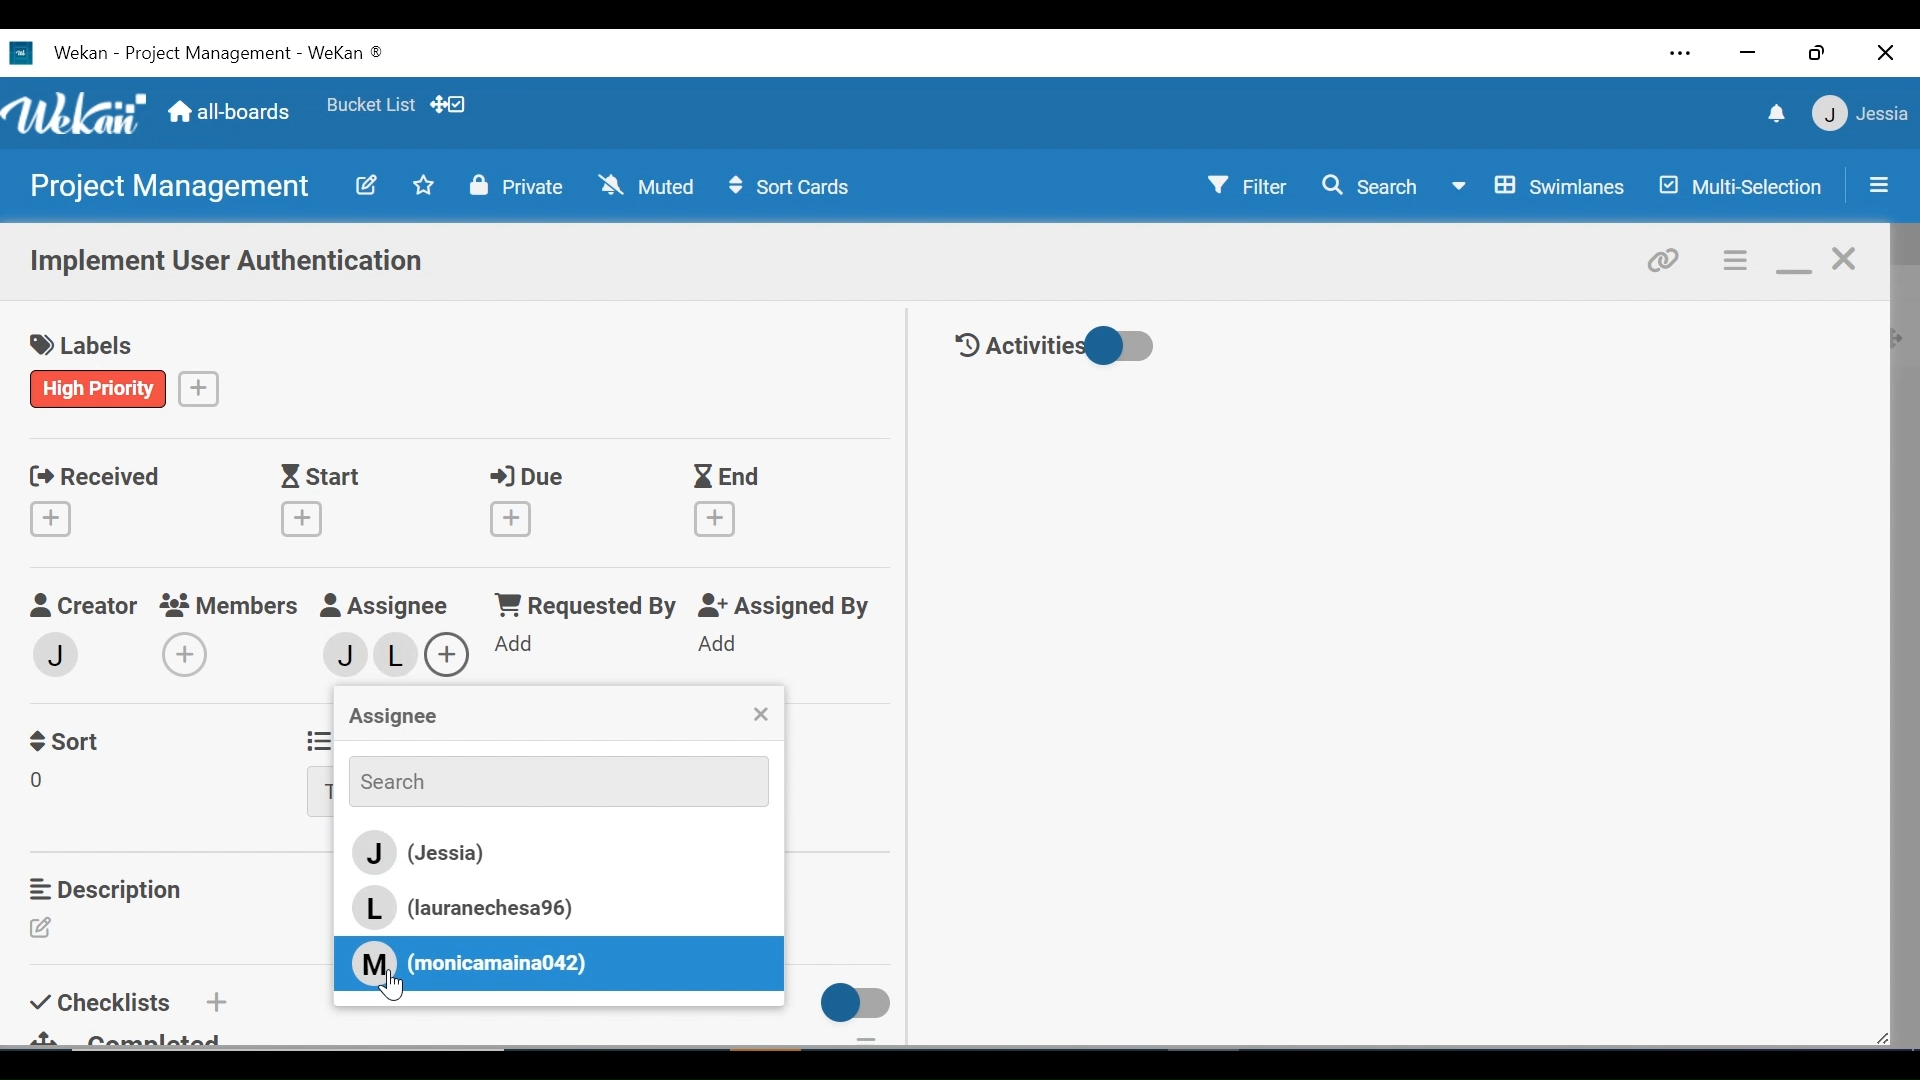  I want to click on Received Date, so click(94, 474).